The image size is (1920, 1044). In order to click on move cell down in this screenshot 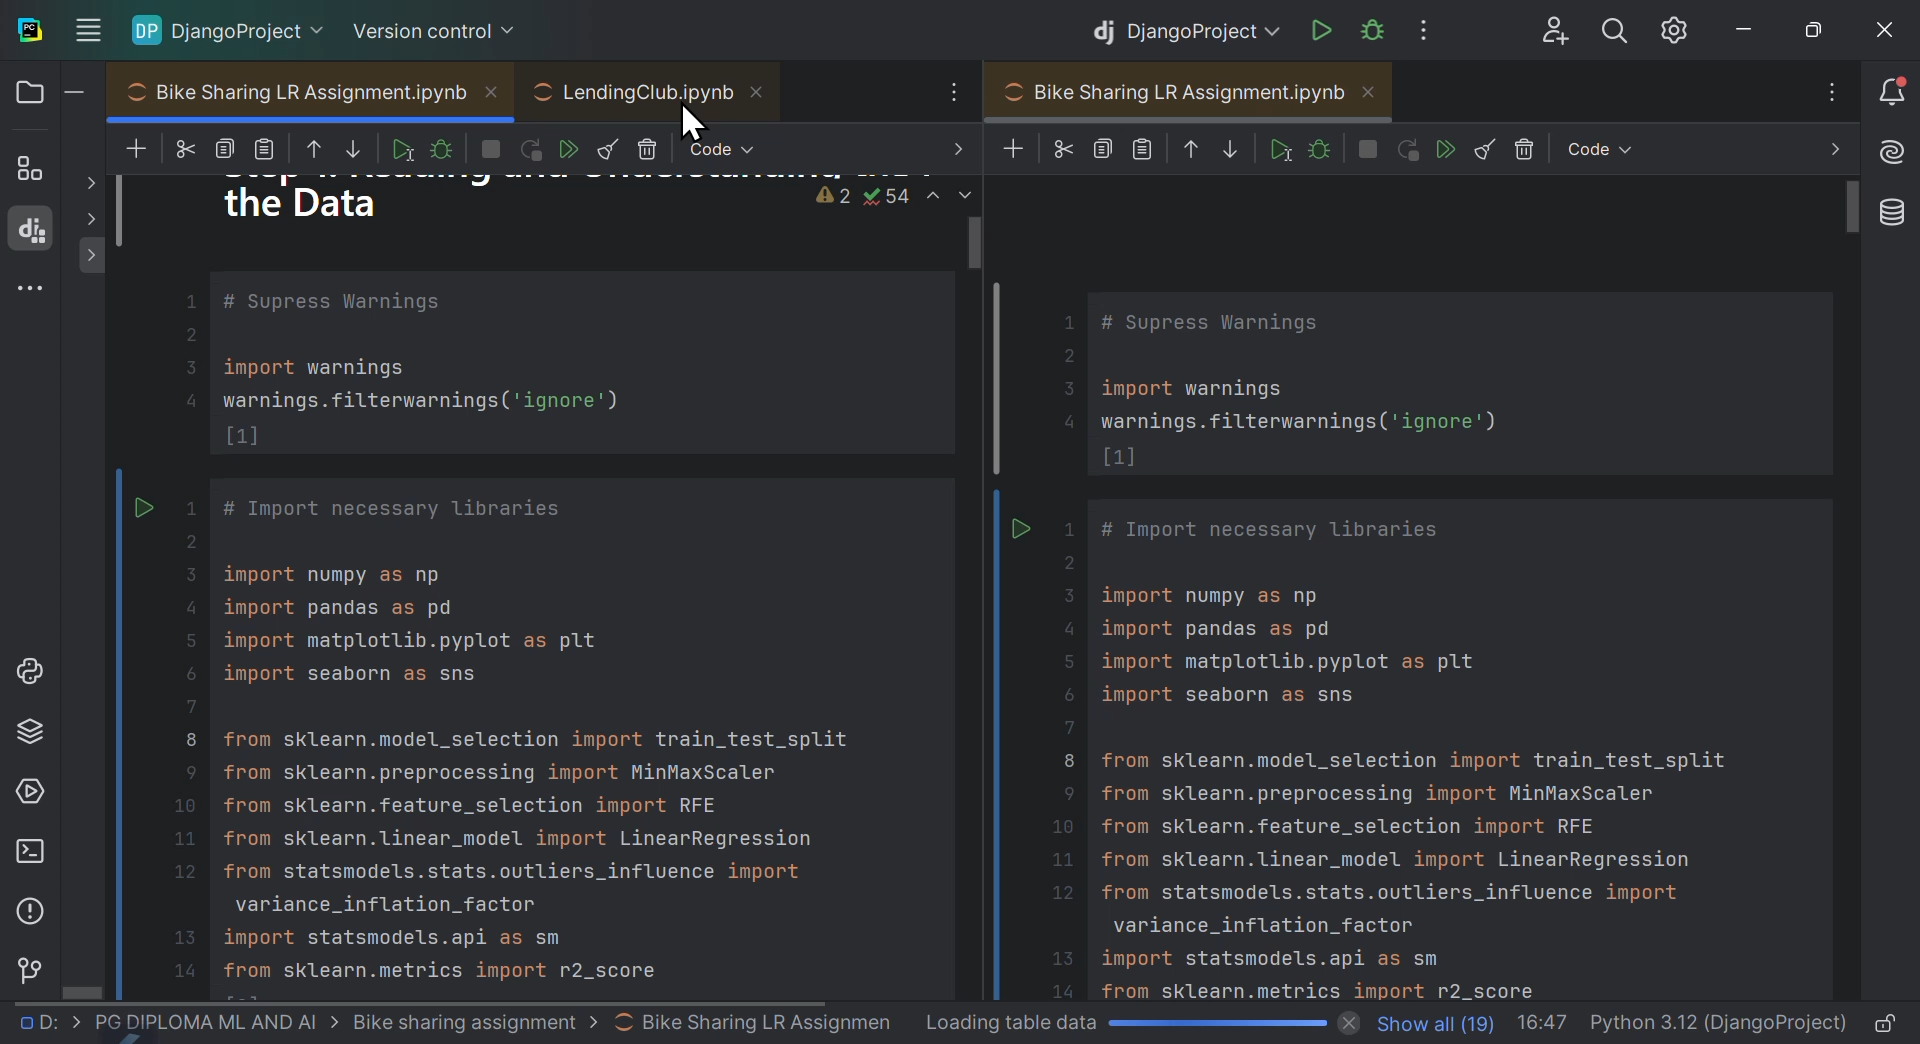, I will do `click(1229, 150)`.